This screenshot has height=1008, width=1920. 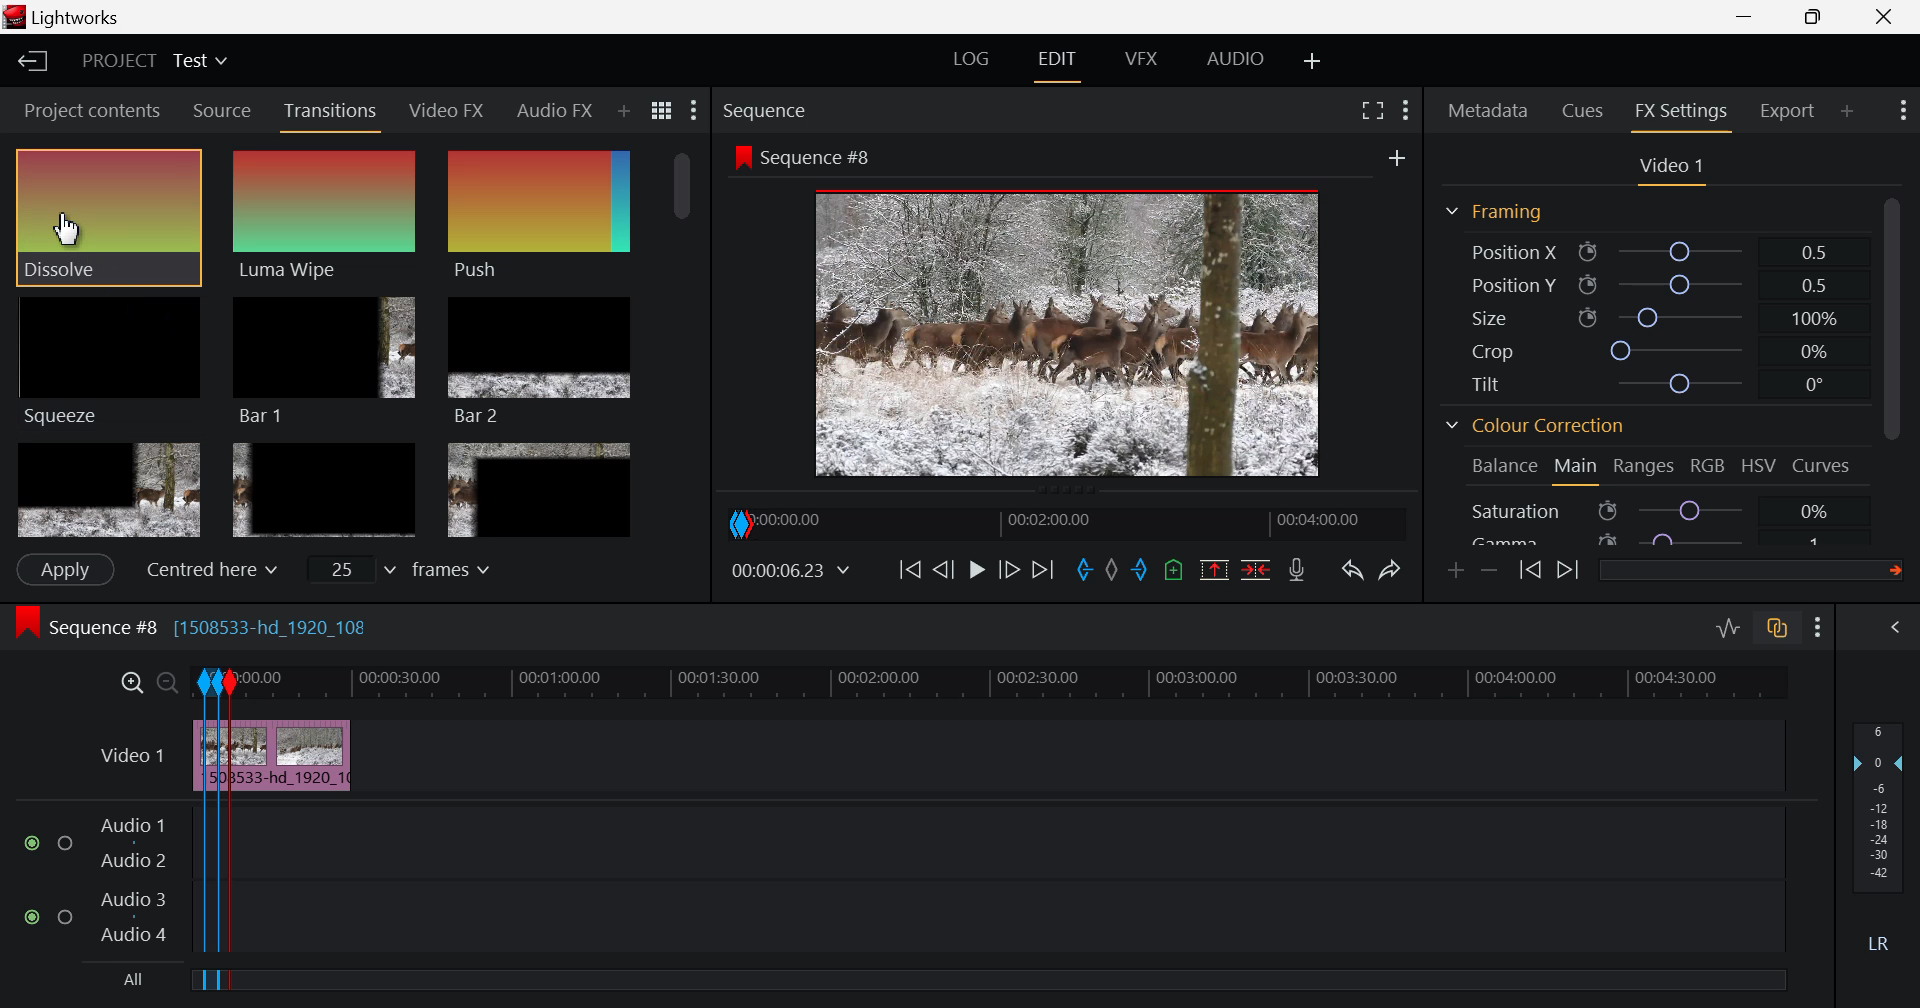 I want to click on Video 1 settings open, so click(x=1674, y=168).